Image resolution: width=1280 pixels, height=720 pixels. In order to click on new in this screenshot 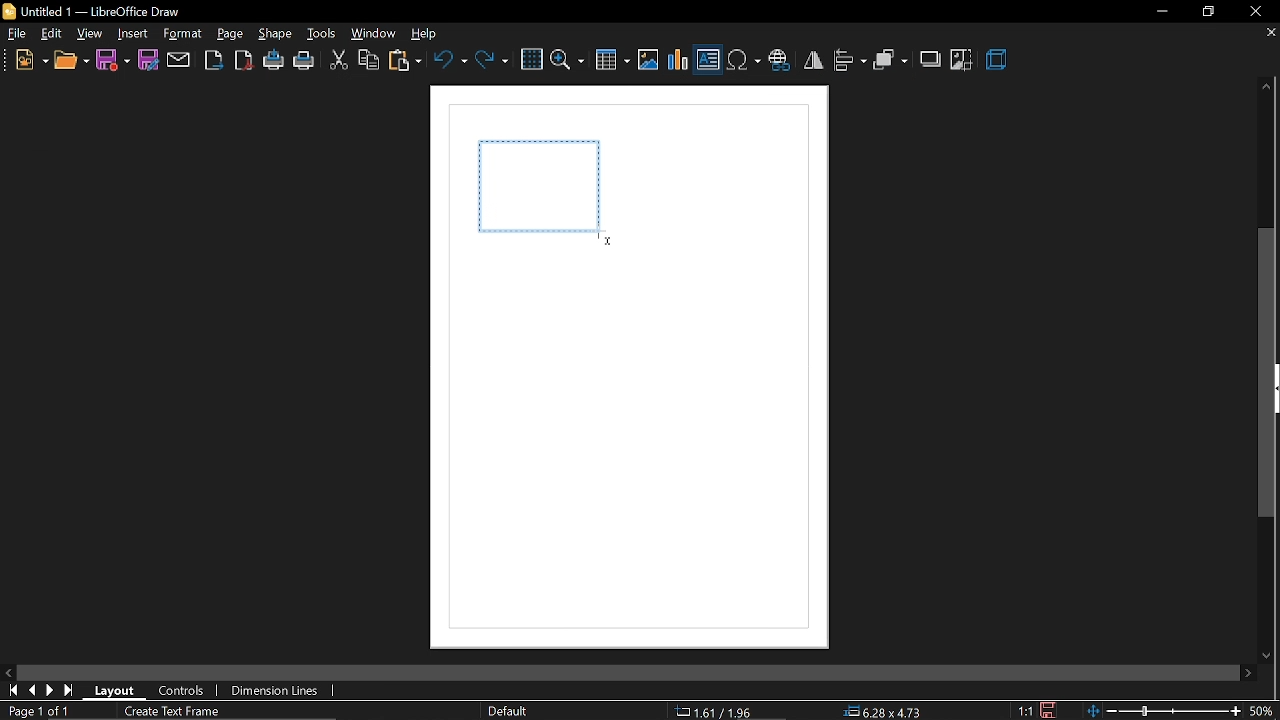, I will do `click(31, 62)`.